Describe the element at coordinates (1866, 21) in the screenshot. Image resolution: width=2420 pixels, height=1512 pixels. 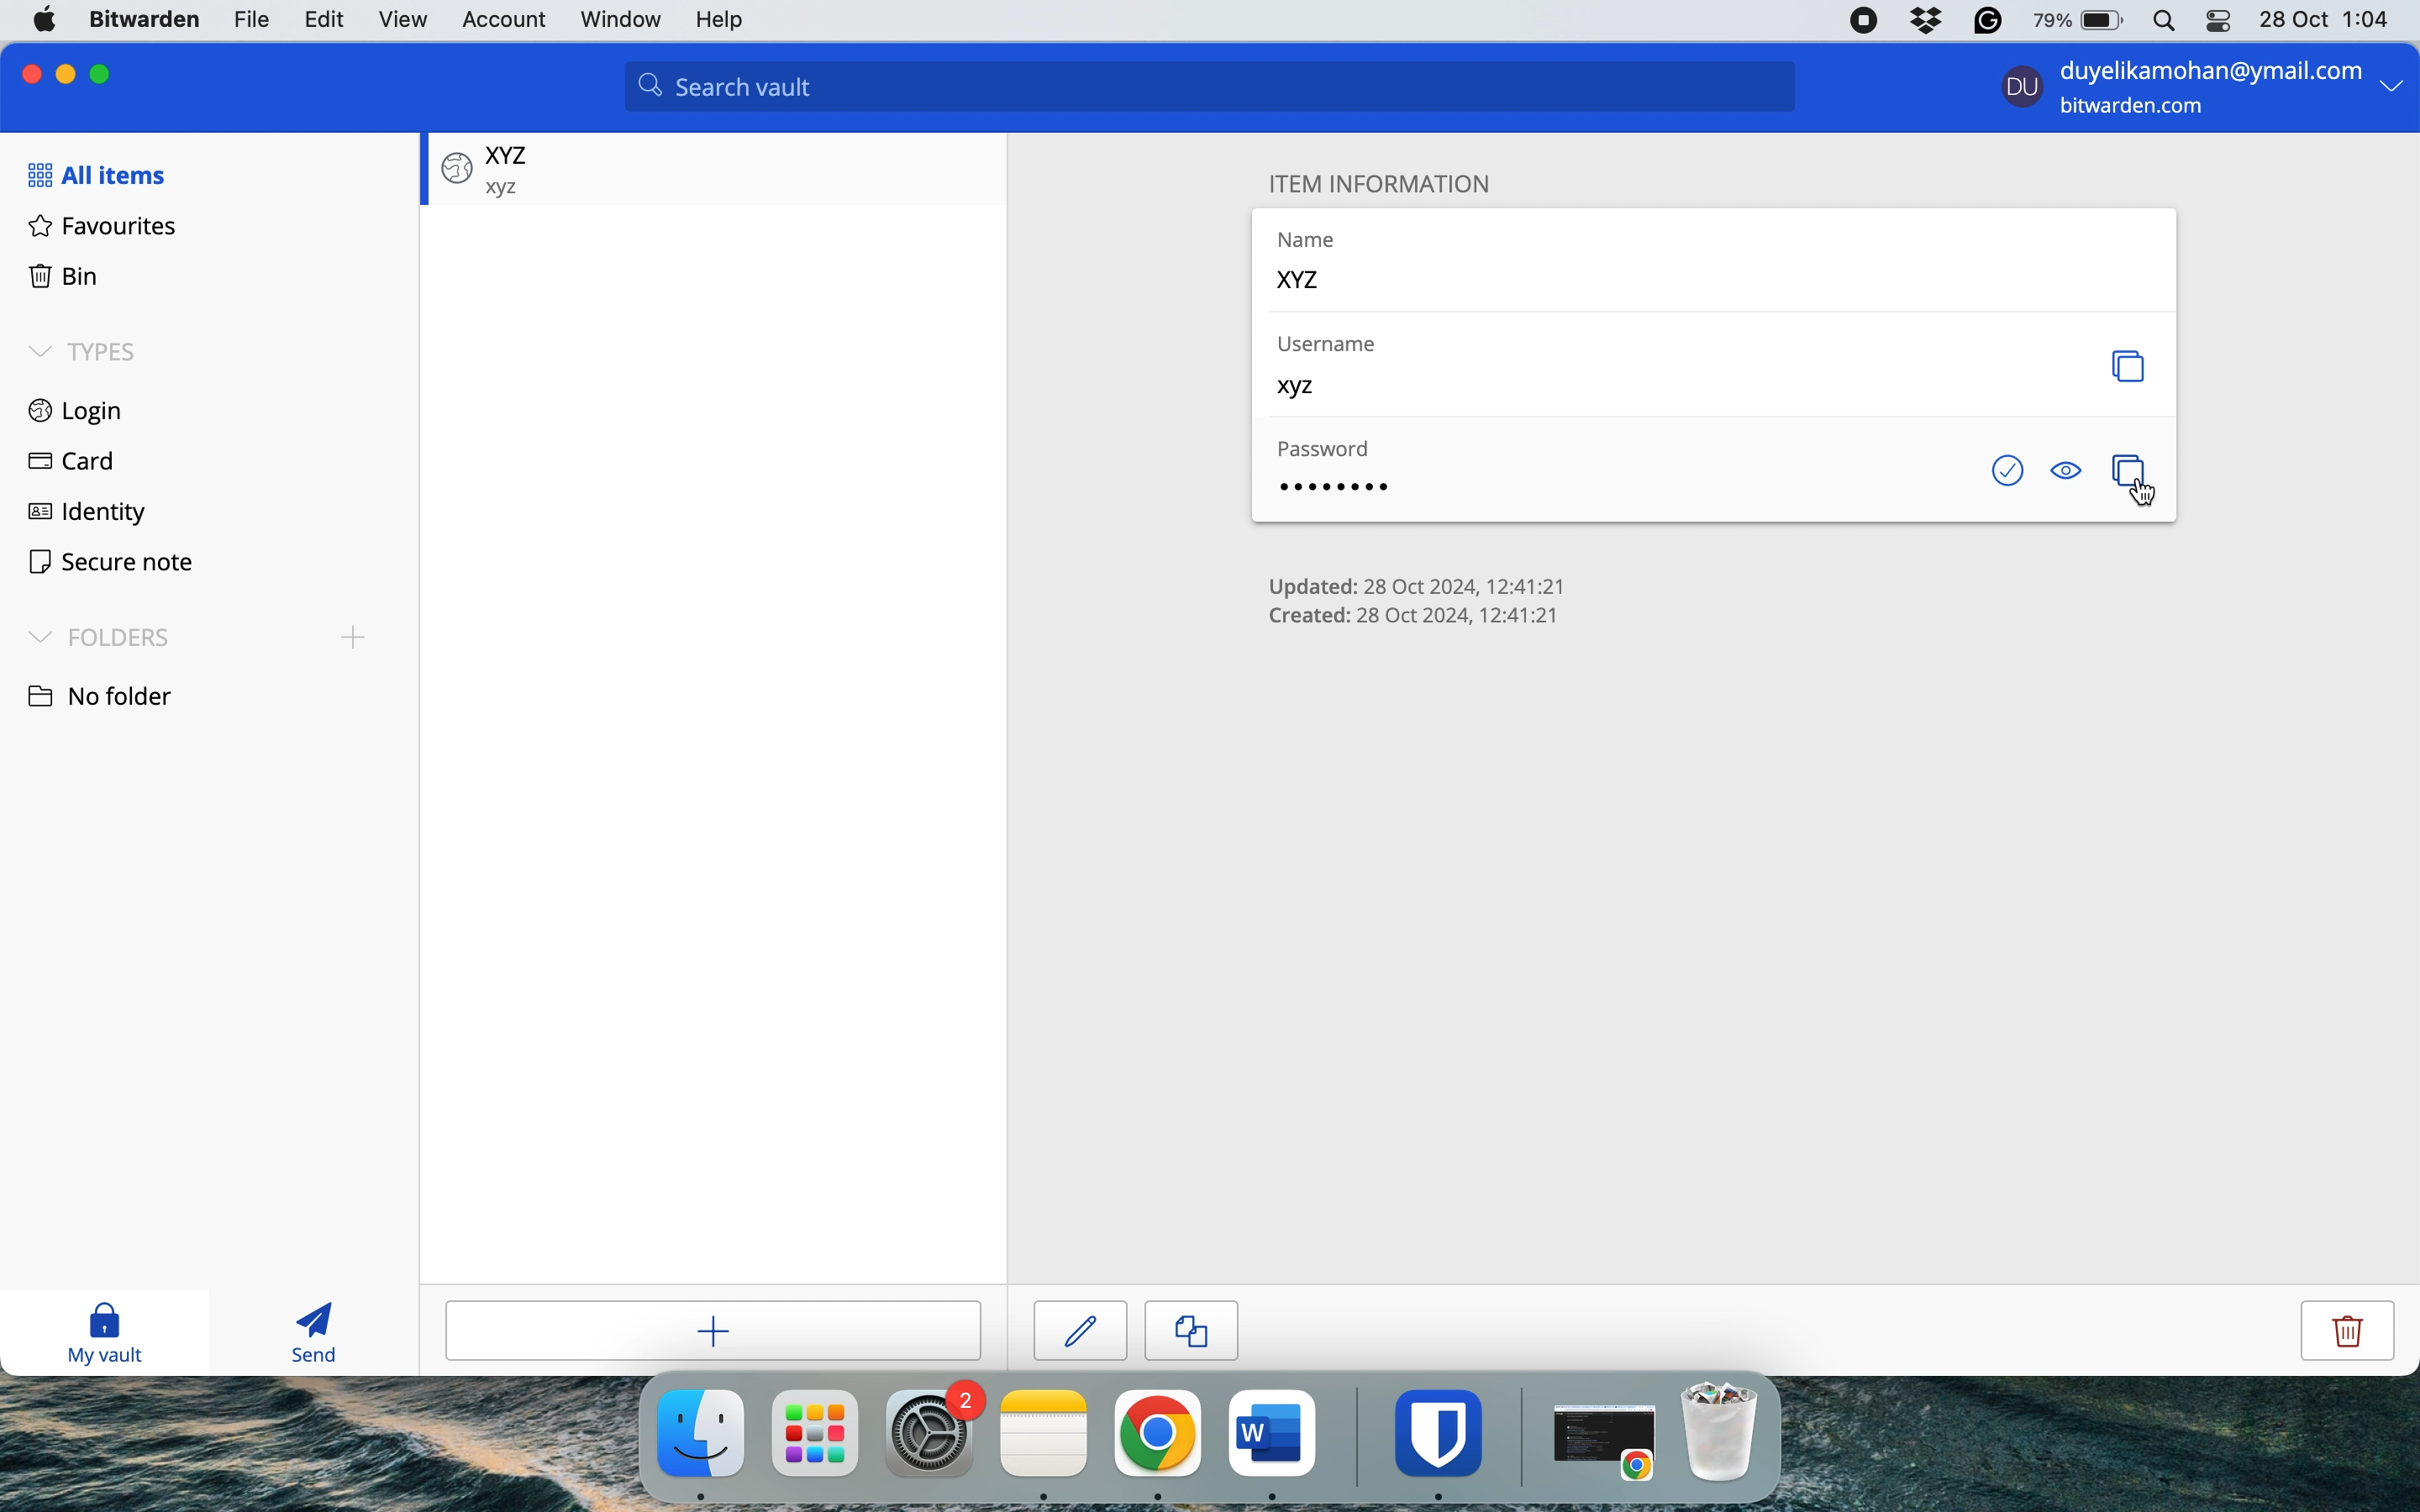
I see `screen recorder` at that location.